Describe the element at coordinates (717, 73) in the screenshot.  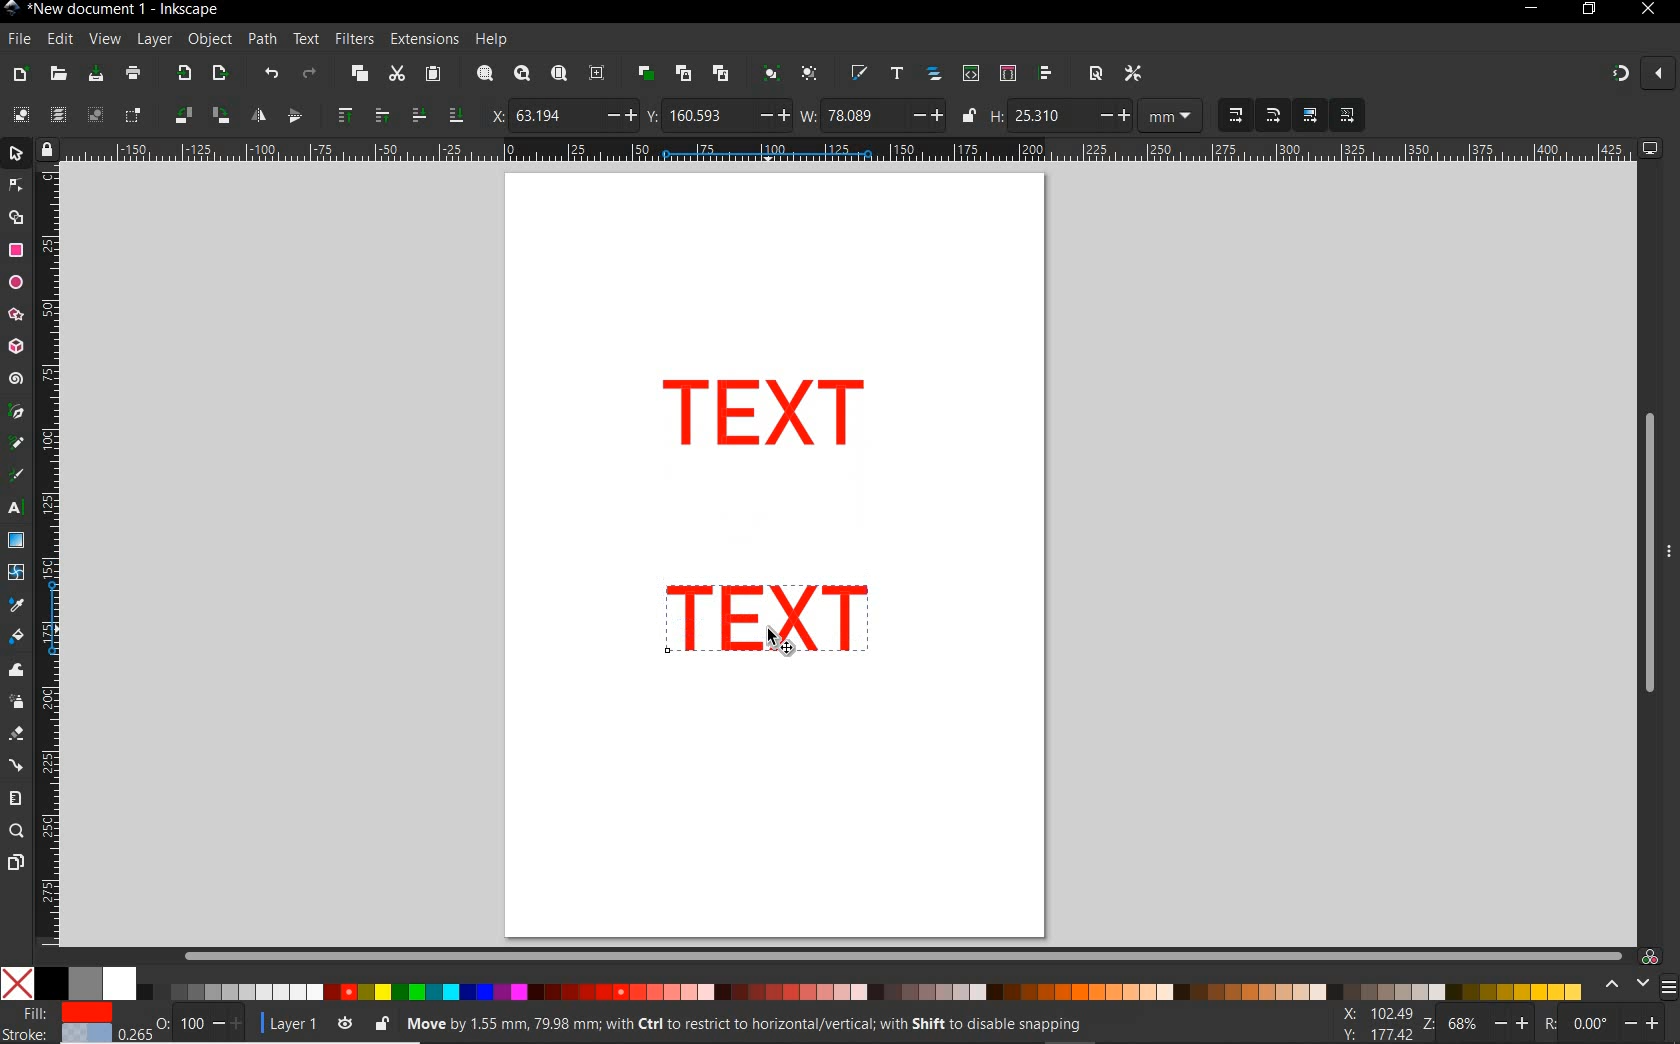
I see `unlink code` at that location.